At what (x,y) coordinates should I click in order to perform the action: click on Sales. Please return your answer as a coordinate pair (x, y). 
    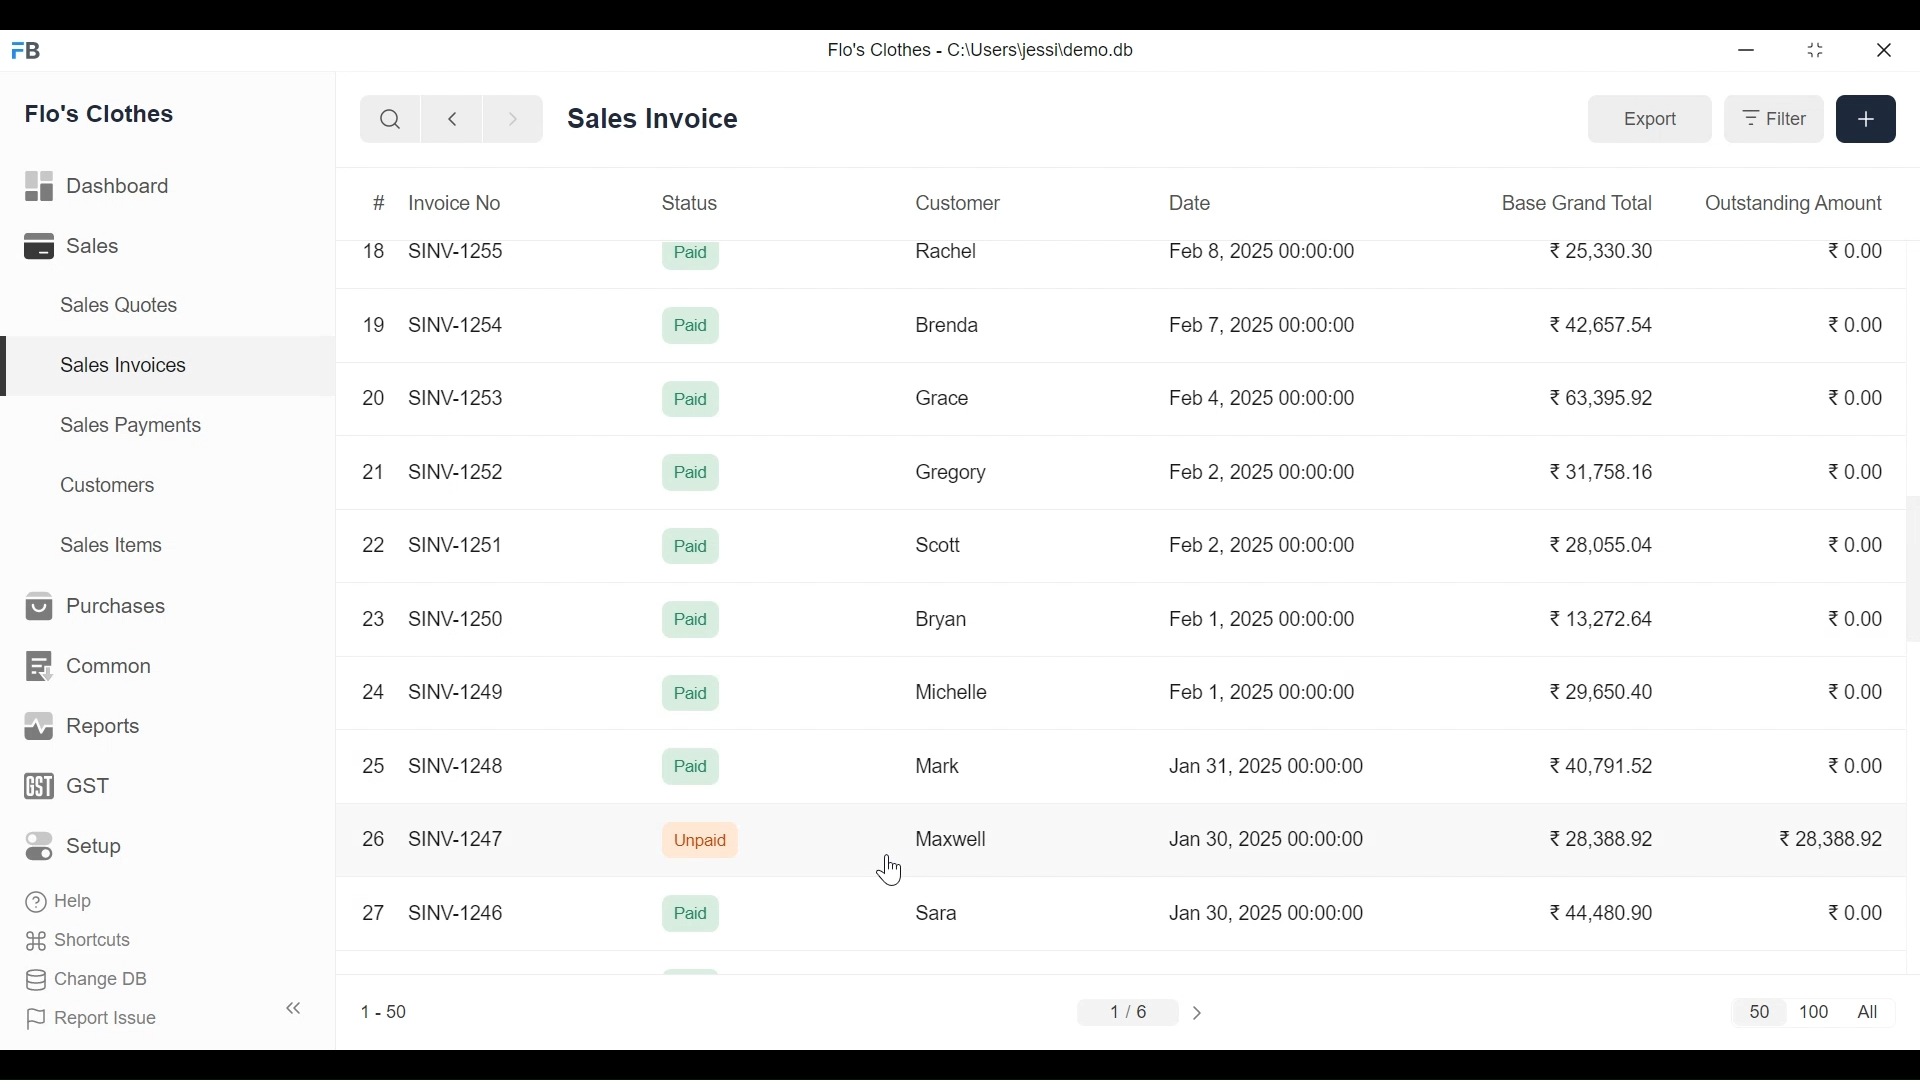
    Looking at the image, I should click on (76, 247).